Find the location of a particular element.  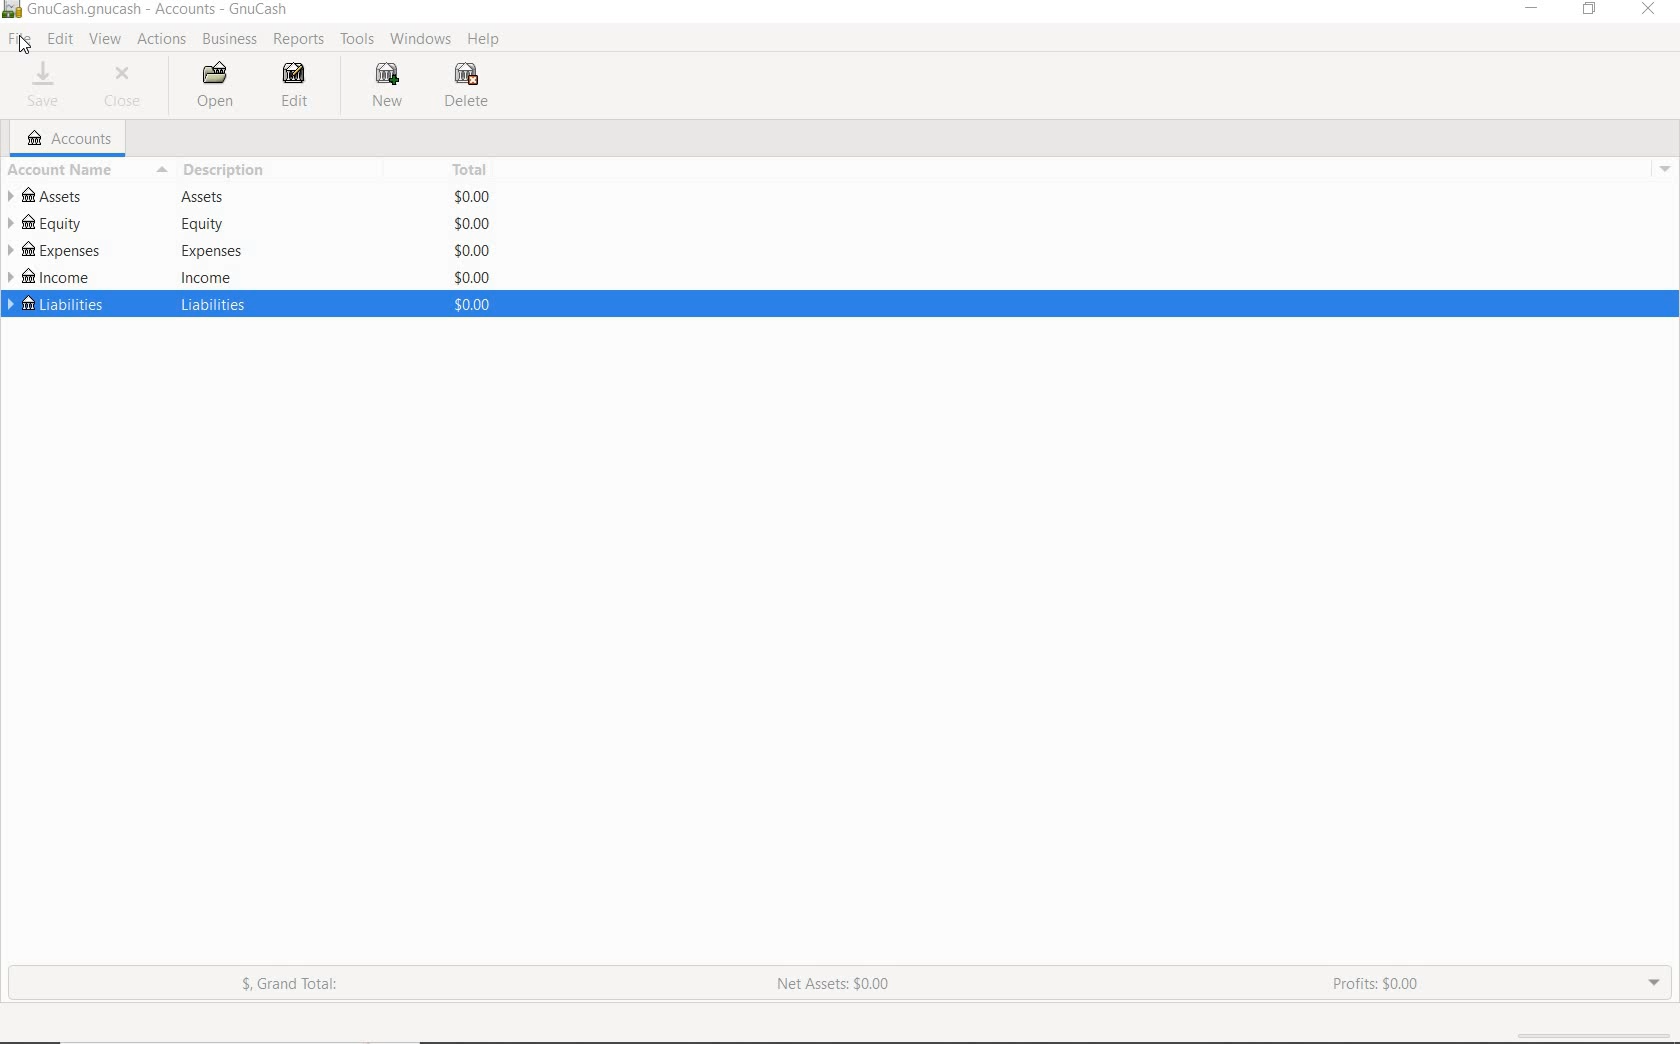

equity is located at coordinates (198, 225).